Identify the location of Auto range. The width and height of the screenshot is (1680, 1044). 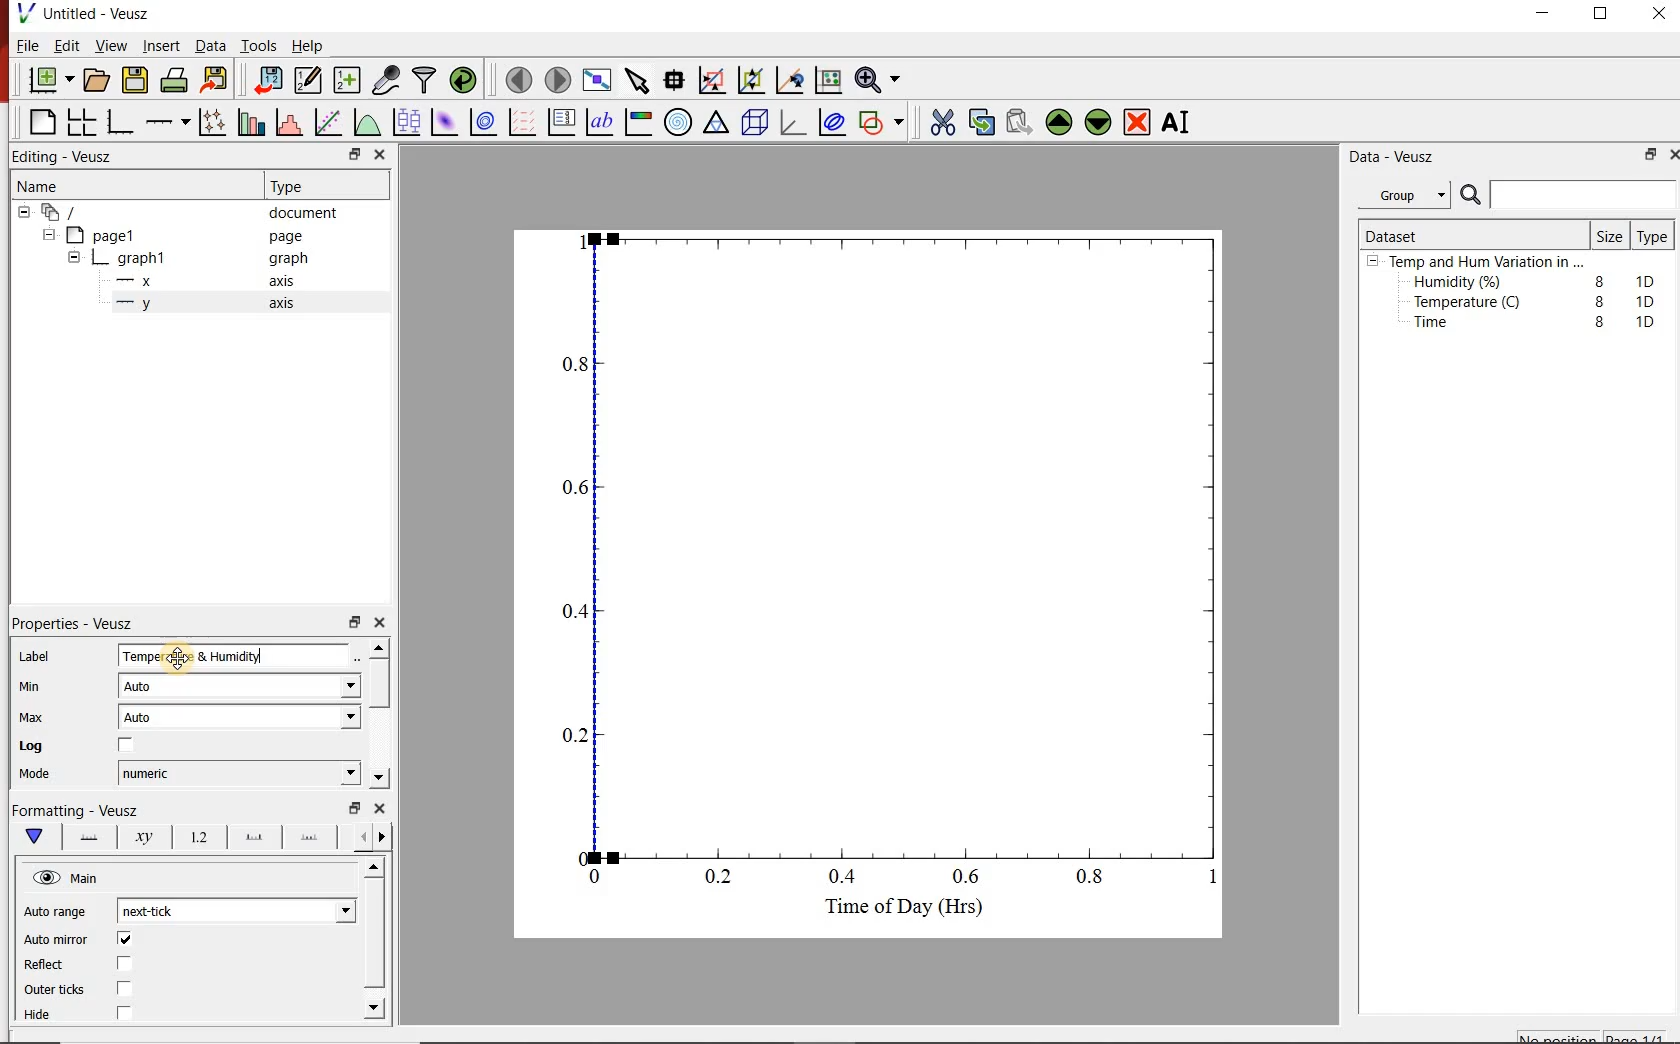
(59, 913).